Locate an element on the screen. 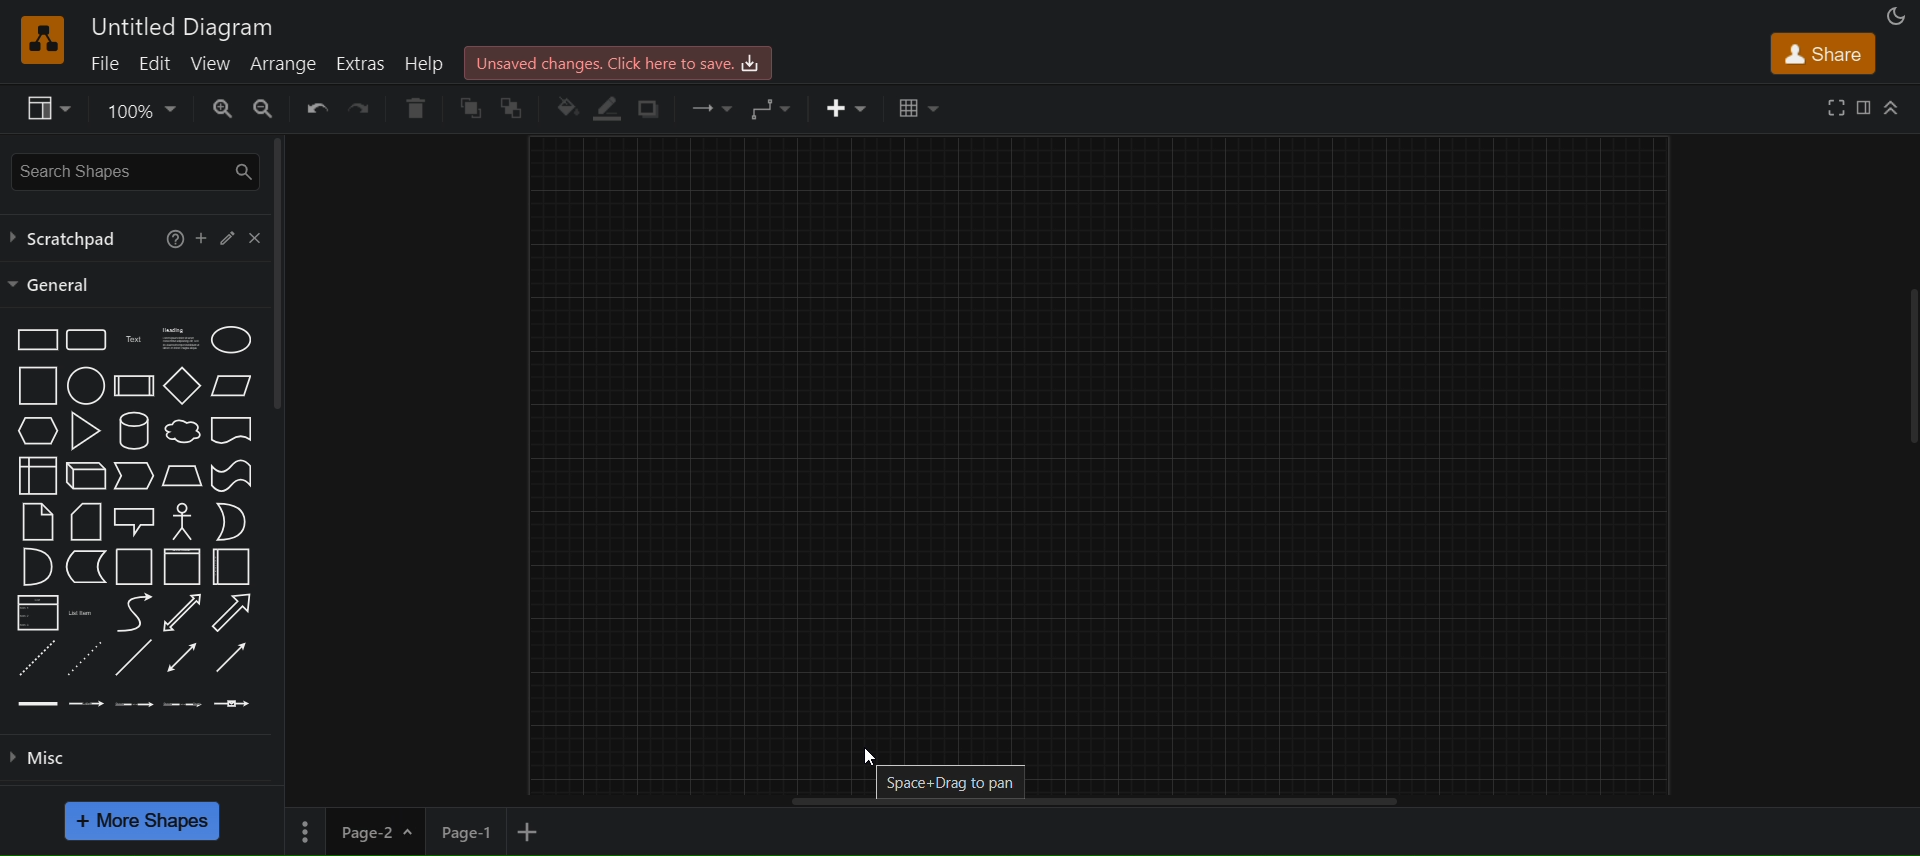 The width and height of the screenshot is (1920, 856). list item is located at coordinates (82, 613).